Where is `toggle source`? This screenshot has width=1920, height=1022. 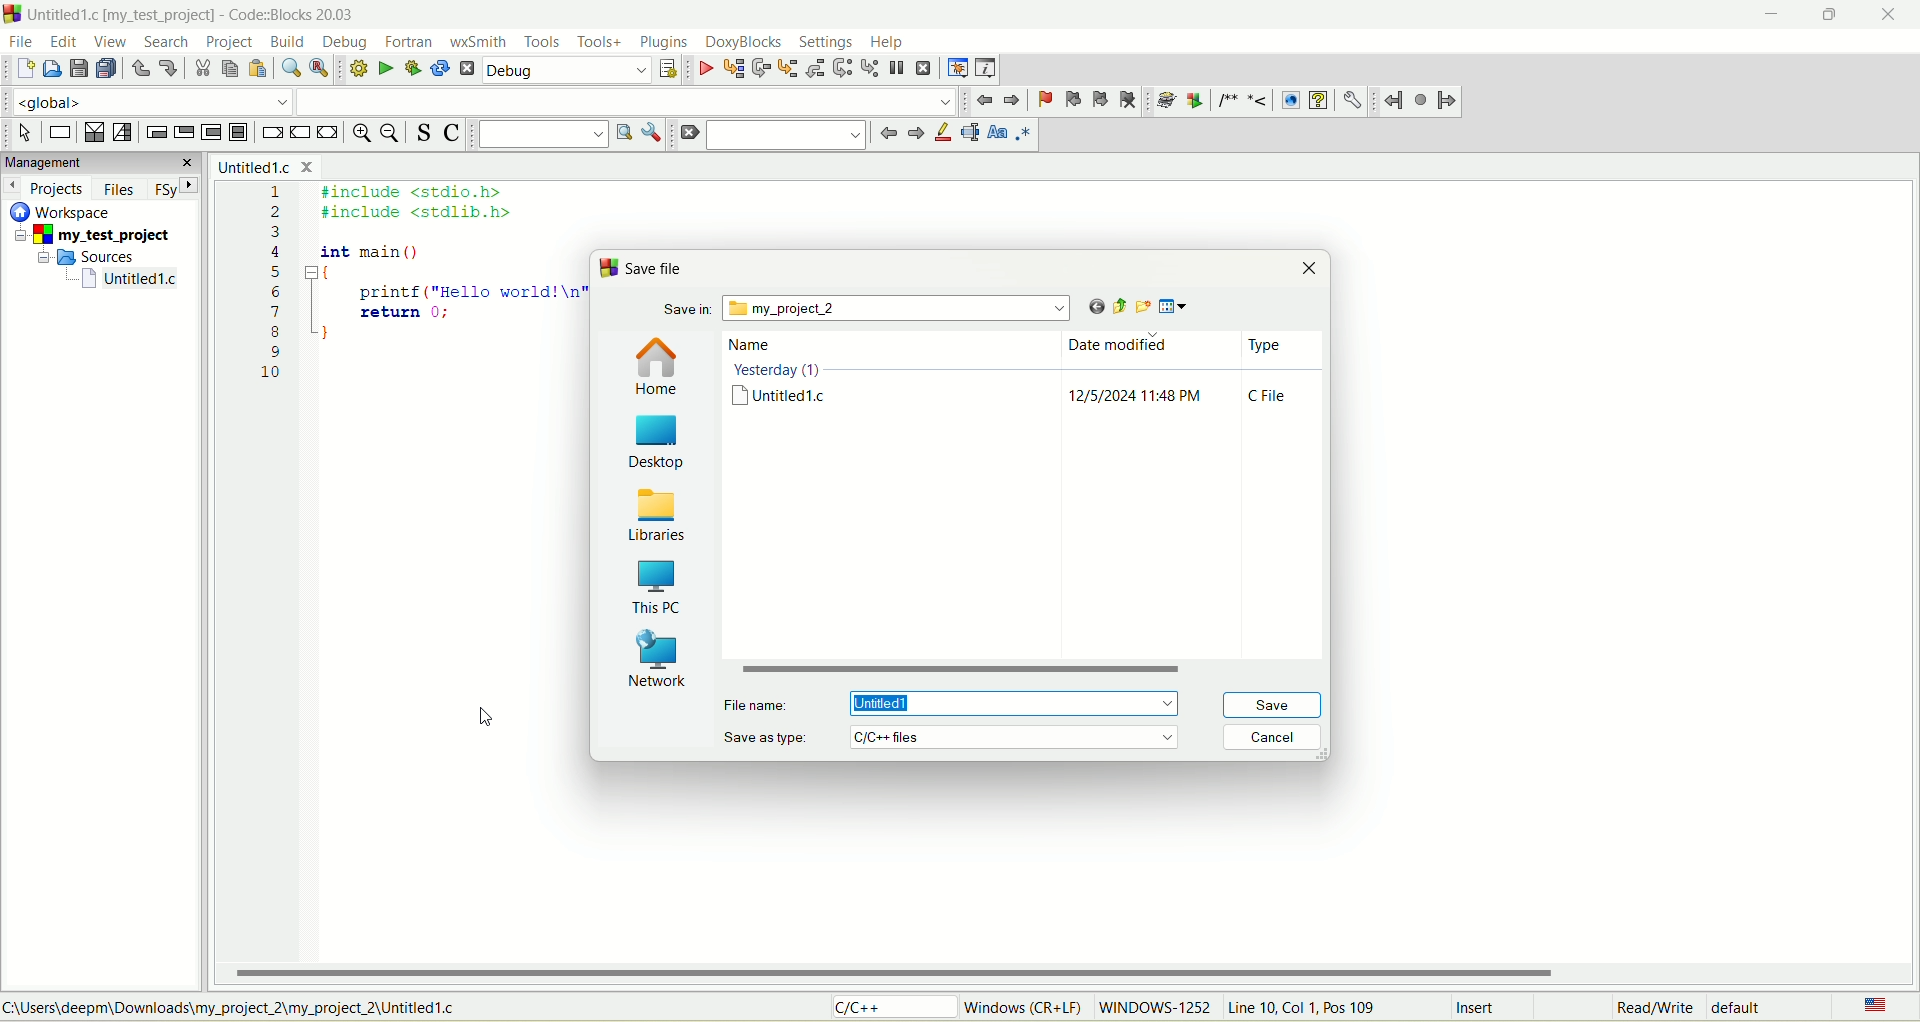 toggle source is located at coordinates (425, 132).